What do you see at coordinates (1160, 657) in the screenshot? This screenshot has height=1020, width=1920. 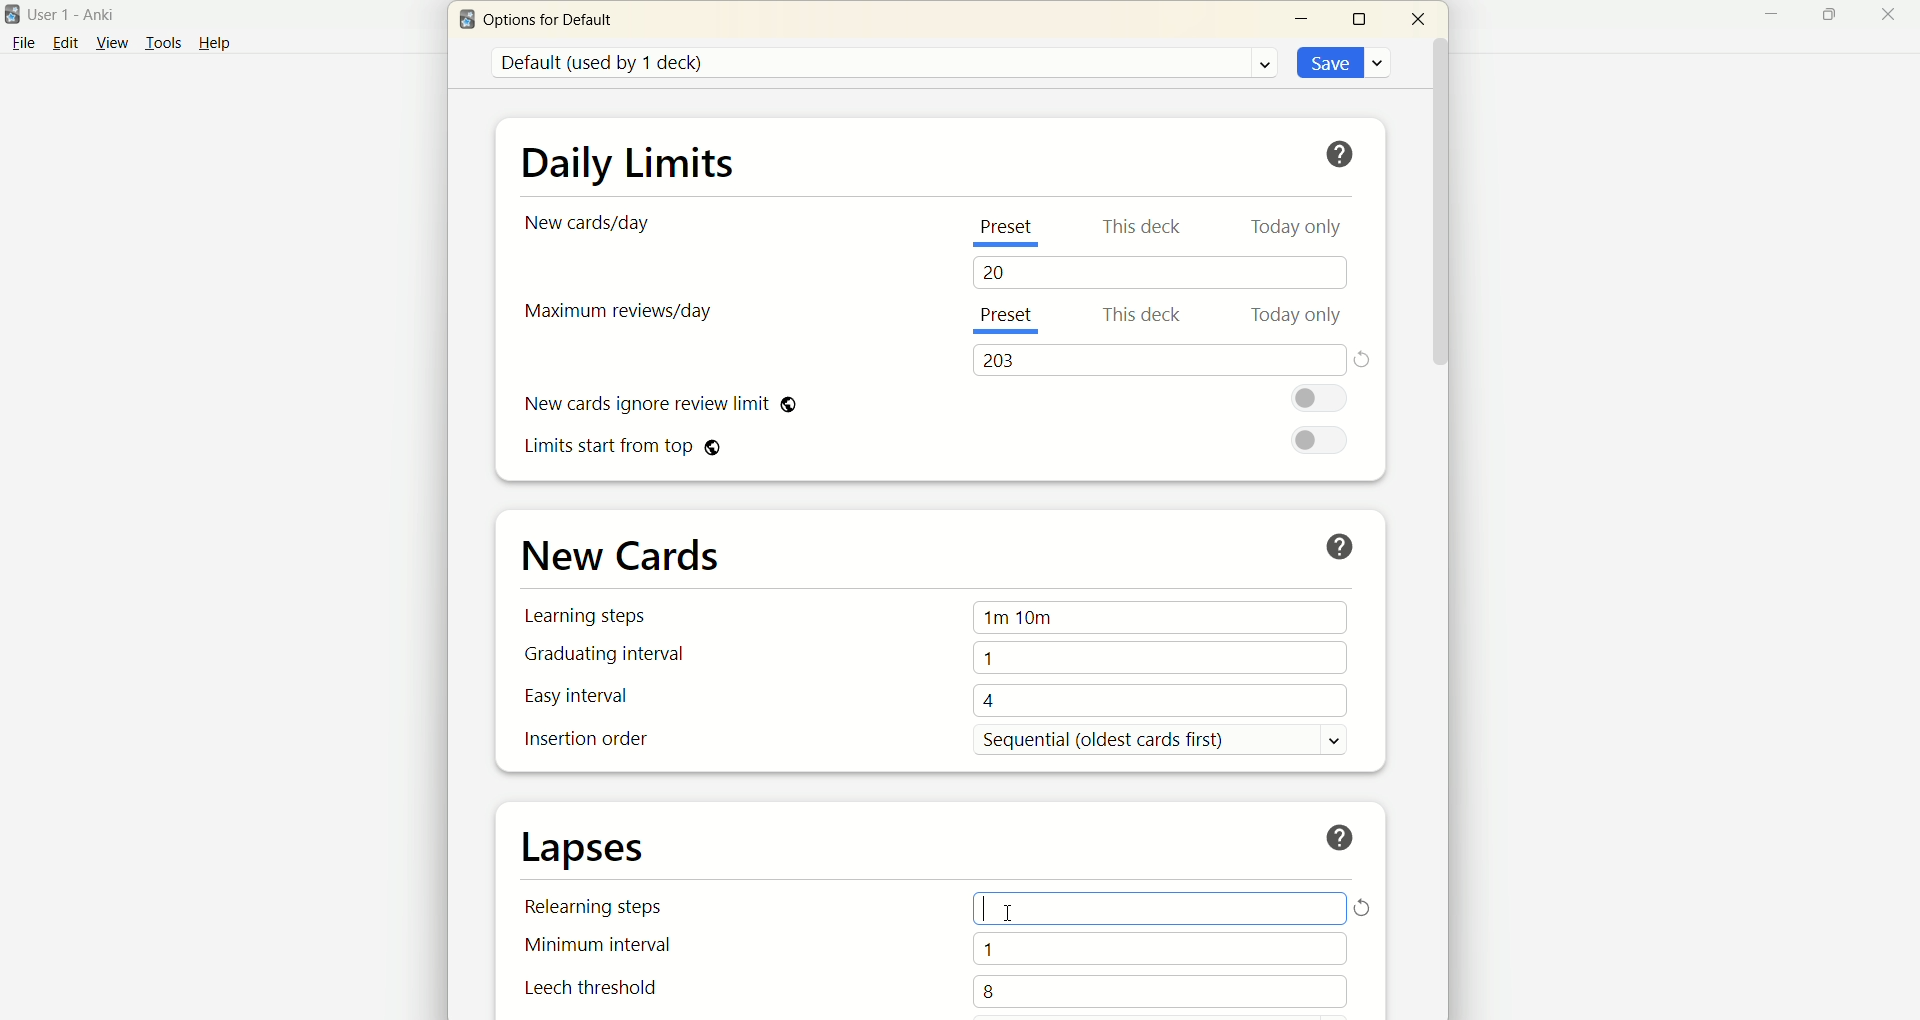 I see `1` at bounding box center [1160, 657].